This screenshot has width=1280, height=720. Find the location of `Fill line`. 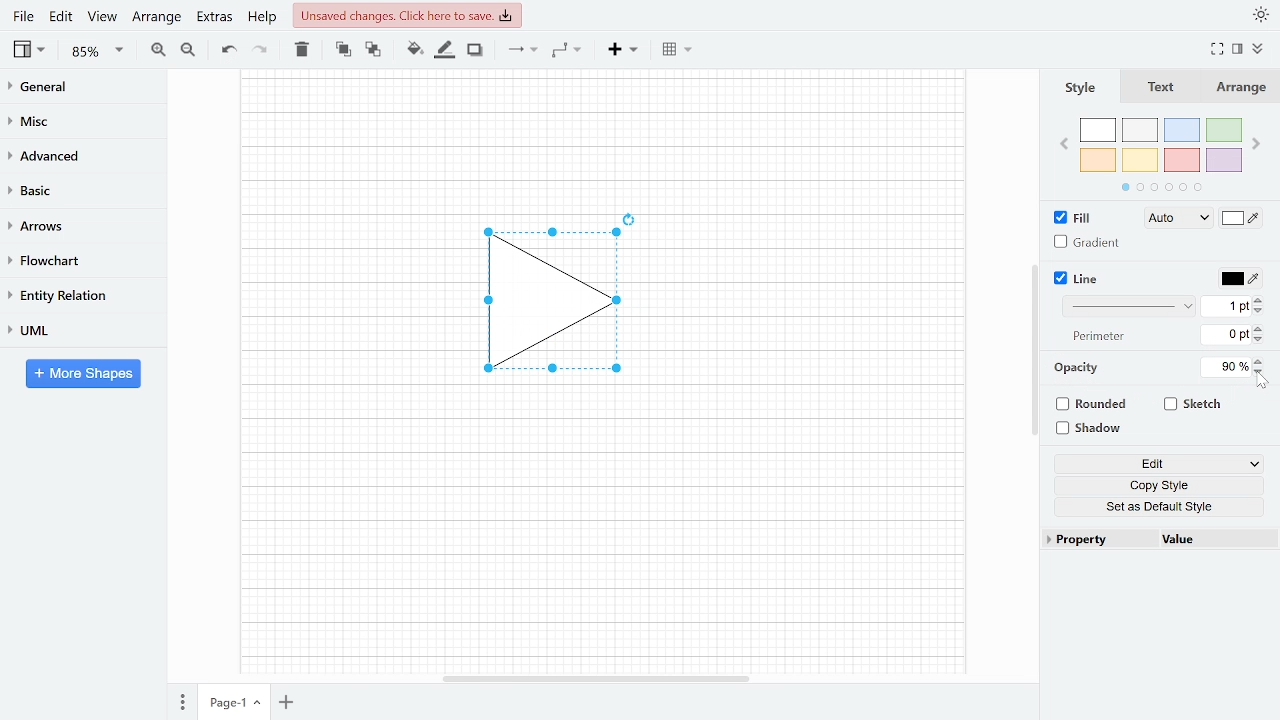

Fill line is located at coordinates (444, 50).